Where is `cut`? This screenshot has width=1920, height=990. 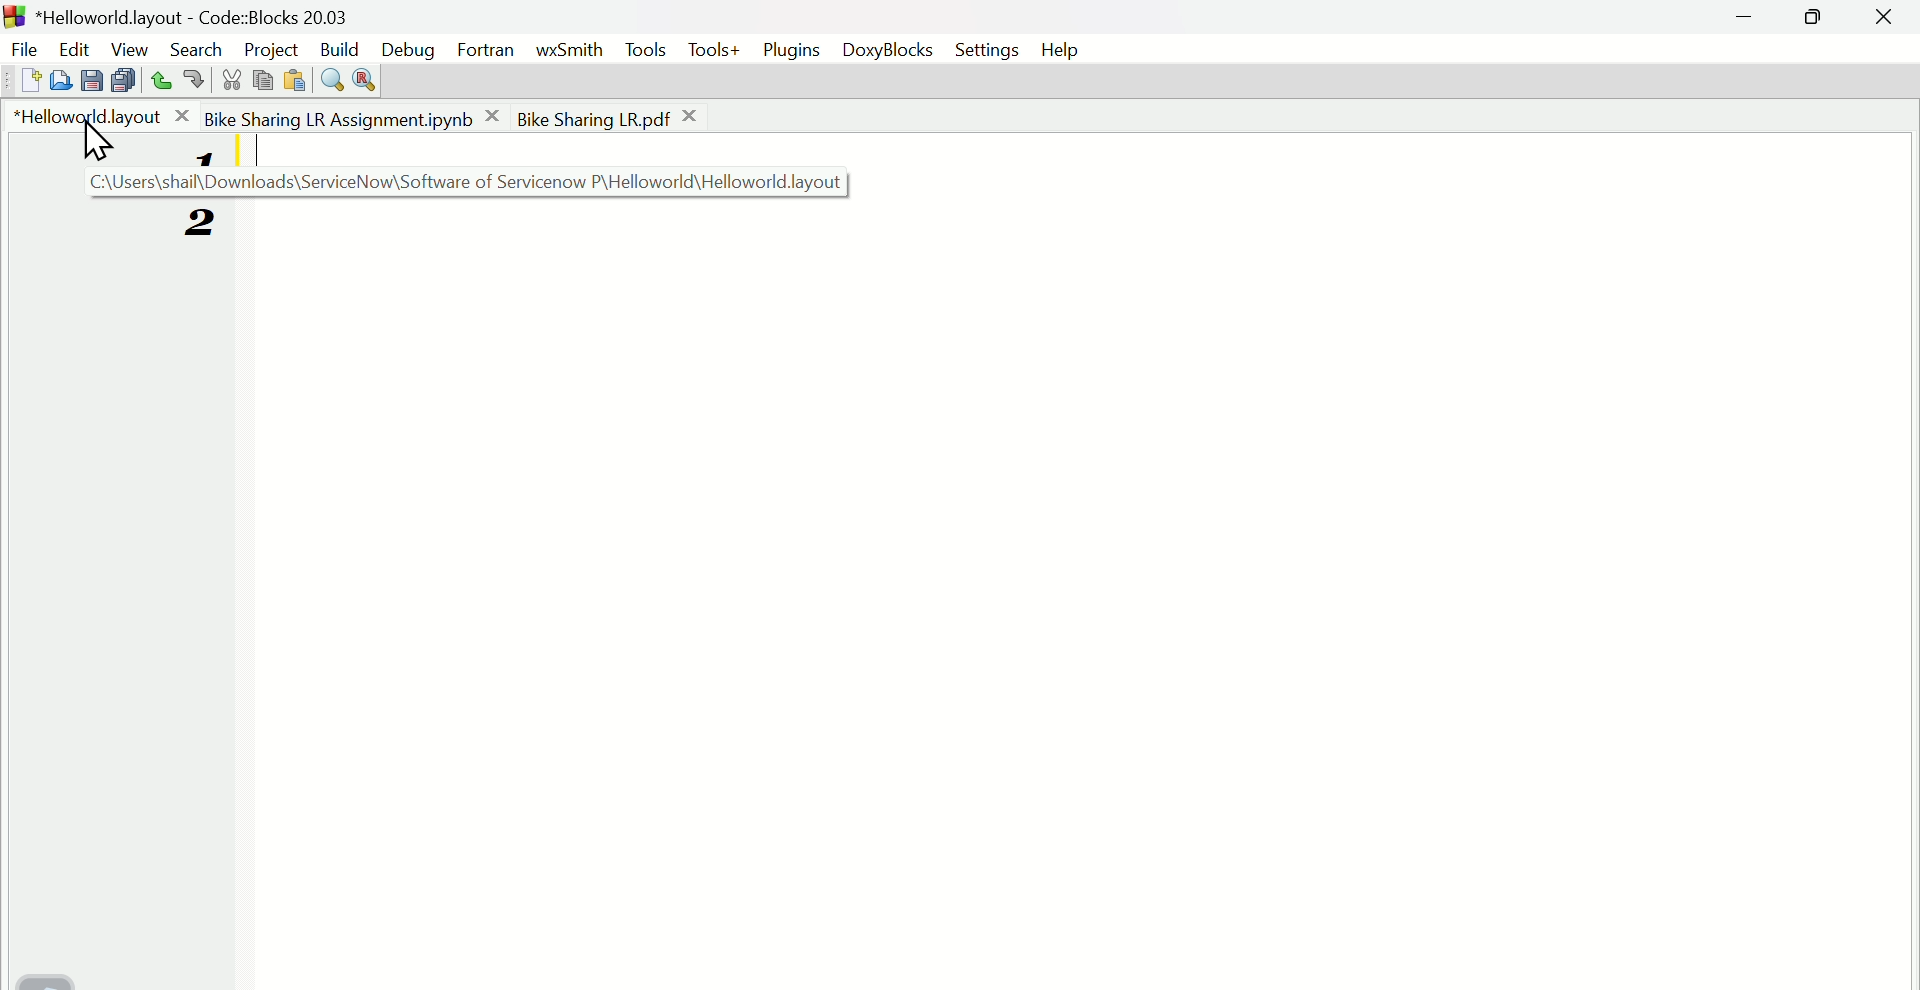
cut is located at coordinates (231, 79).